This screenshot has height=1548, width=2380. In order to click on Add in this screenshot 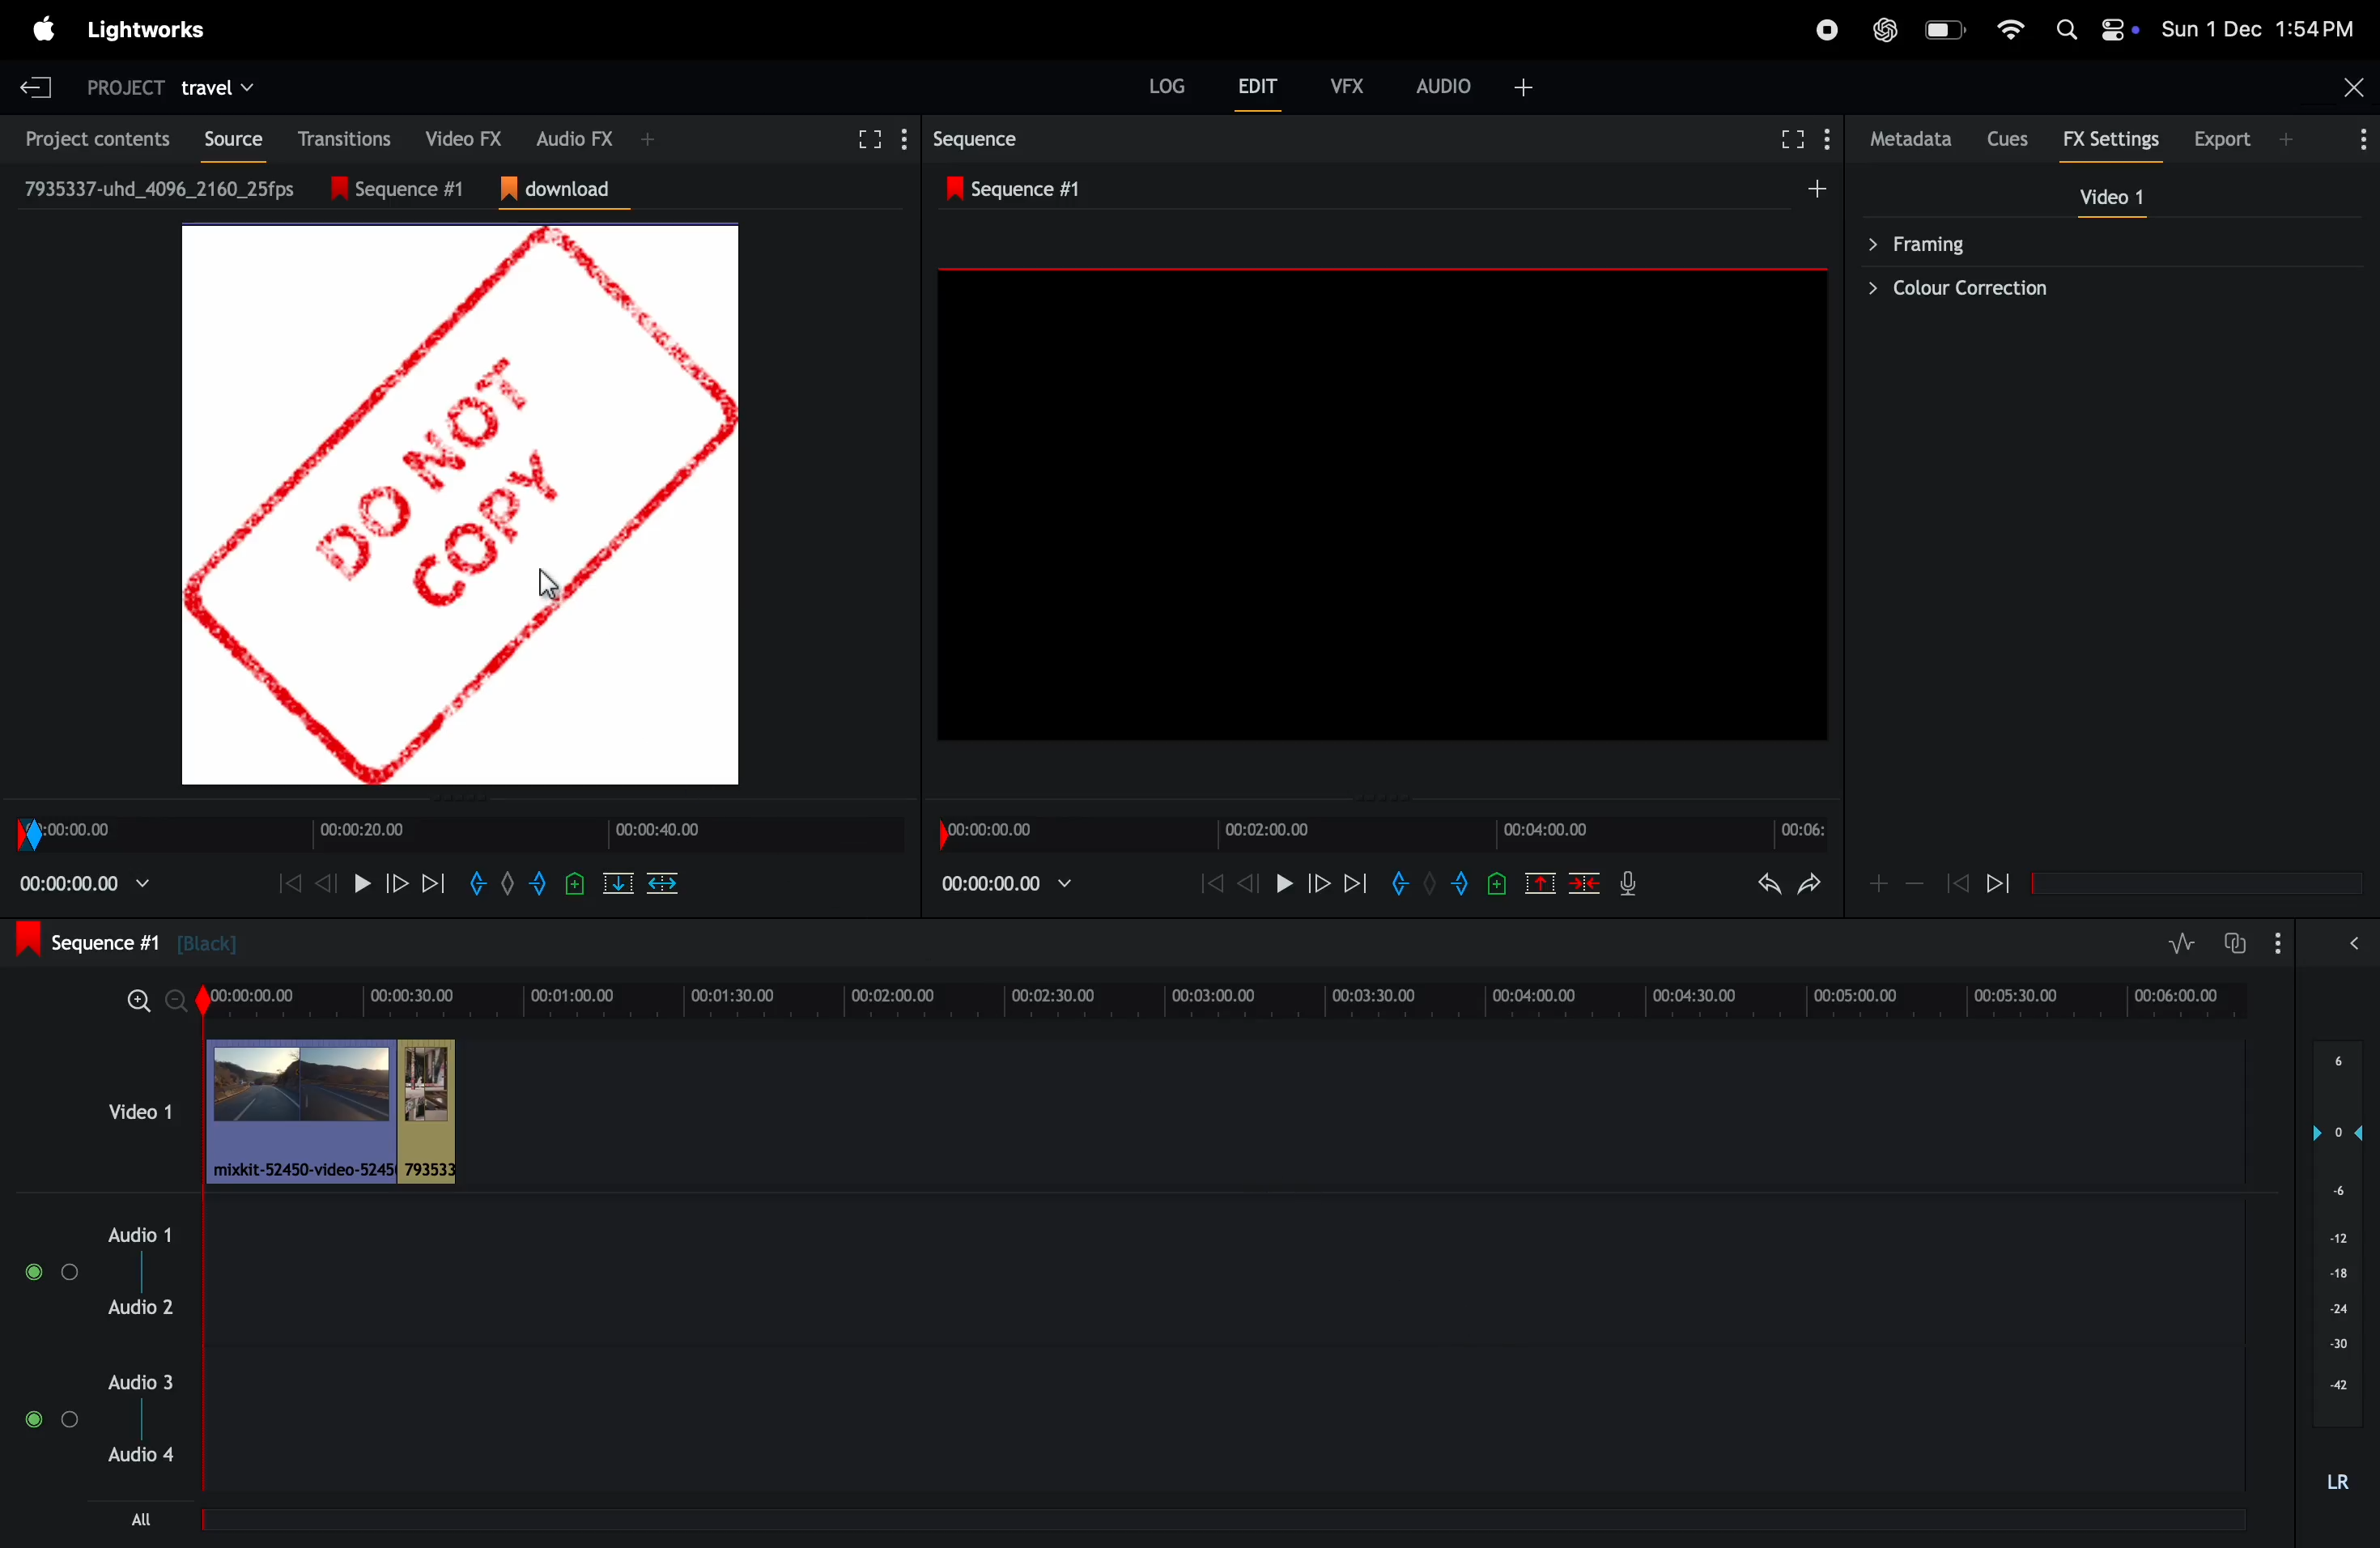, I will do `click(648, 139)`.